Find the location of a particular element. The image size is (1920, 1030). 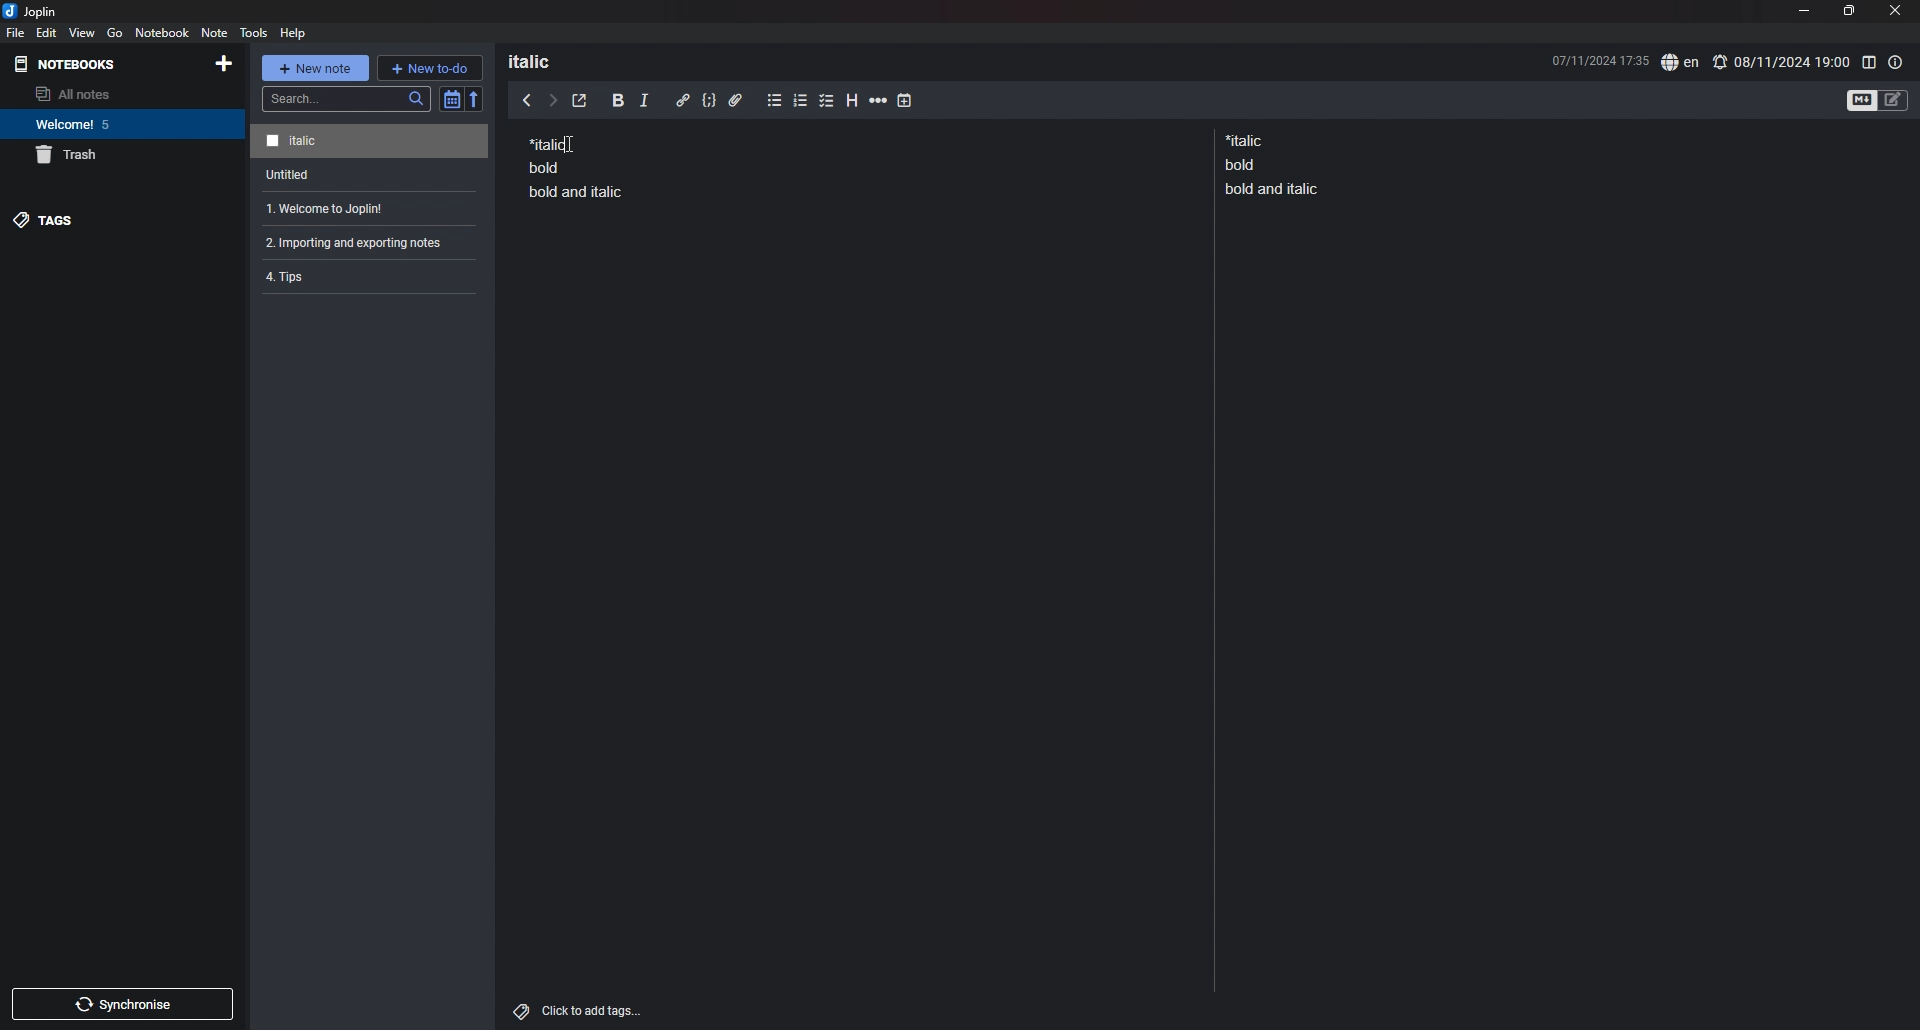

all notes is located at coordinates (117, 94).